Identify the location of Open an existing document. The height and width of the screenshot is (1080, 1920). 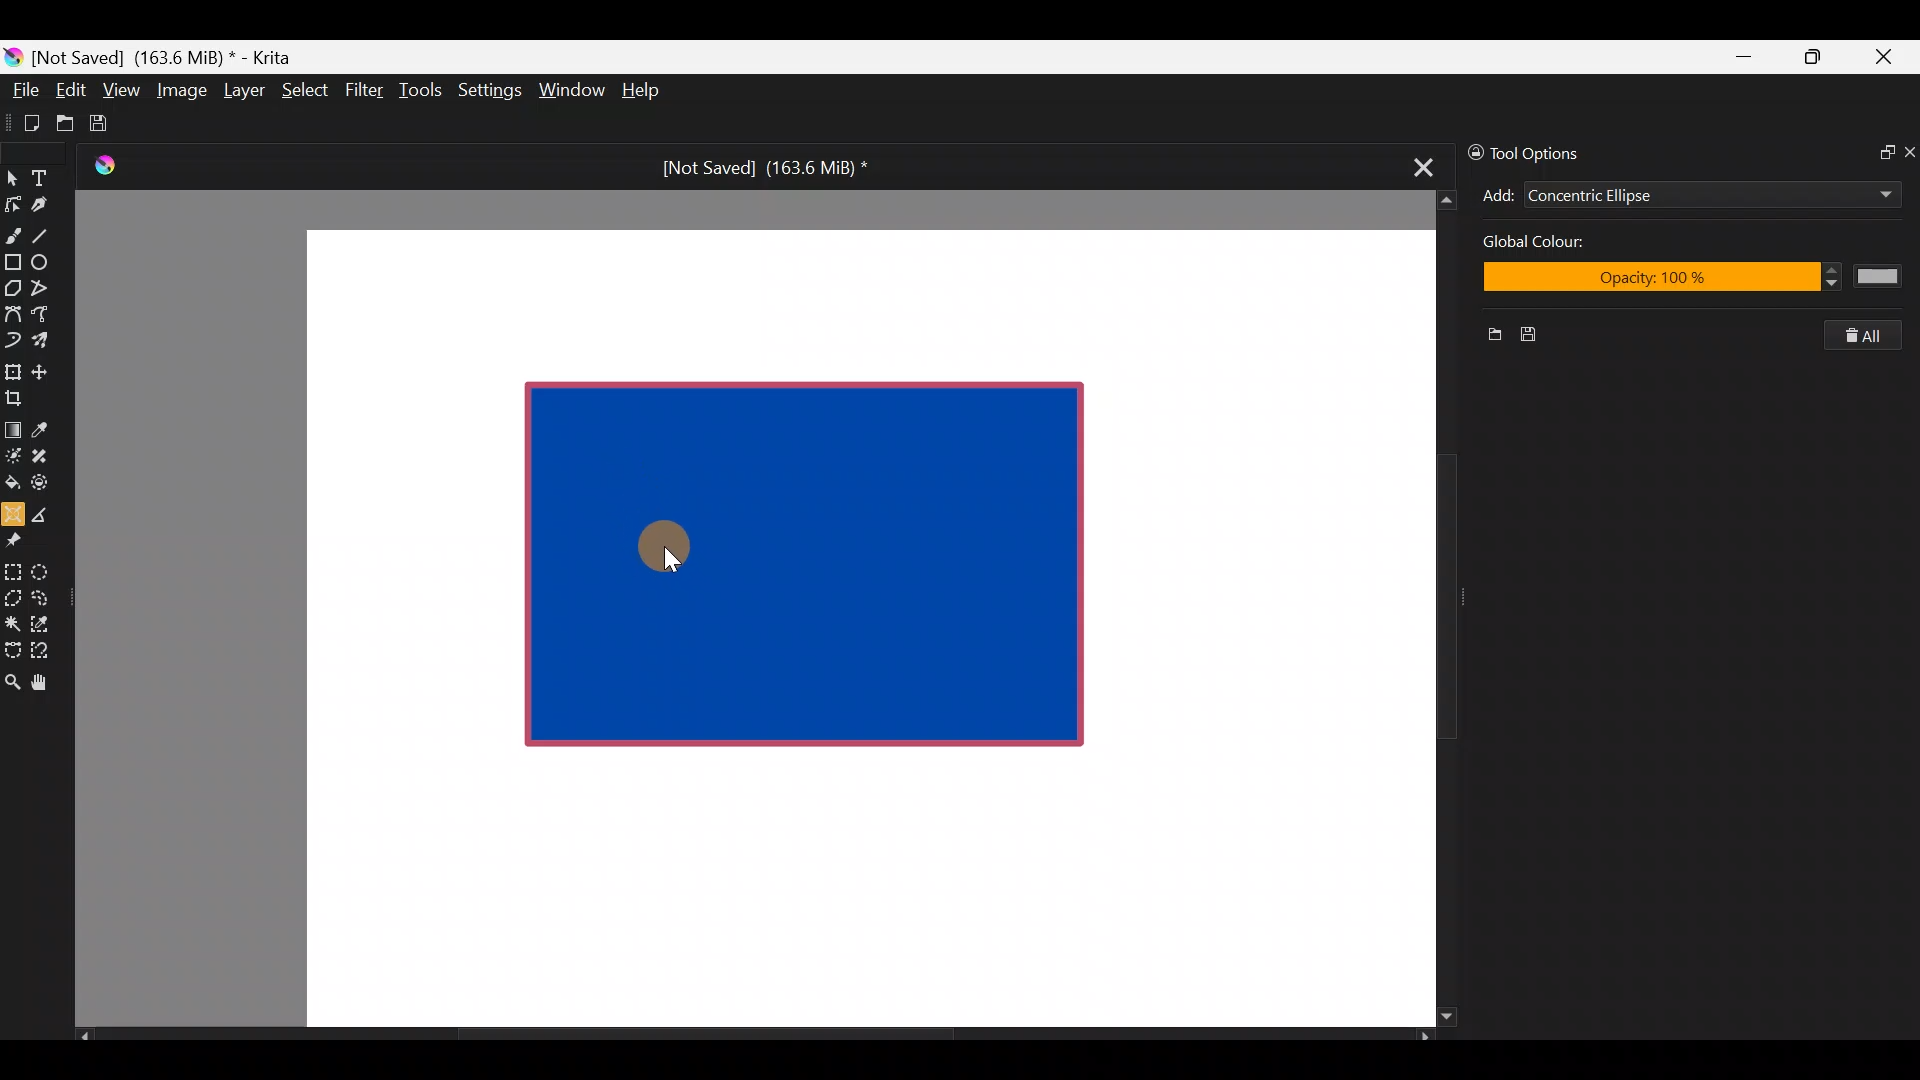
(66, 126).